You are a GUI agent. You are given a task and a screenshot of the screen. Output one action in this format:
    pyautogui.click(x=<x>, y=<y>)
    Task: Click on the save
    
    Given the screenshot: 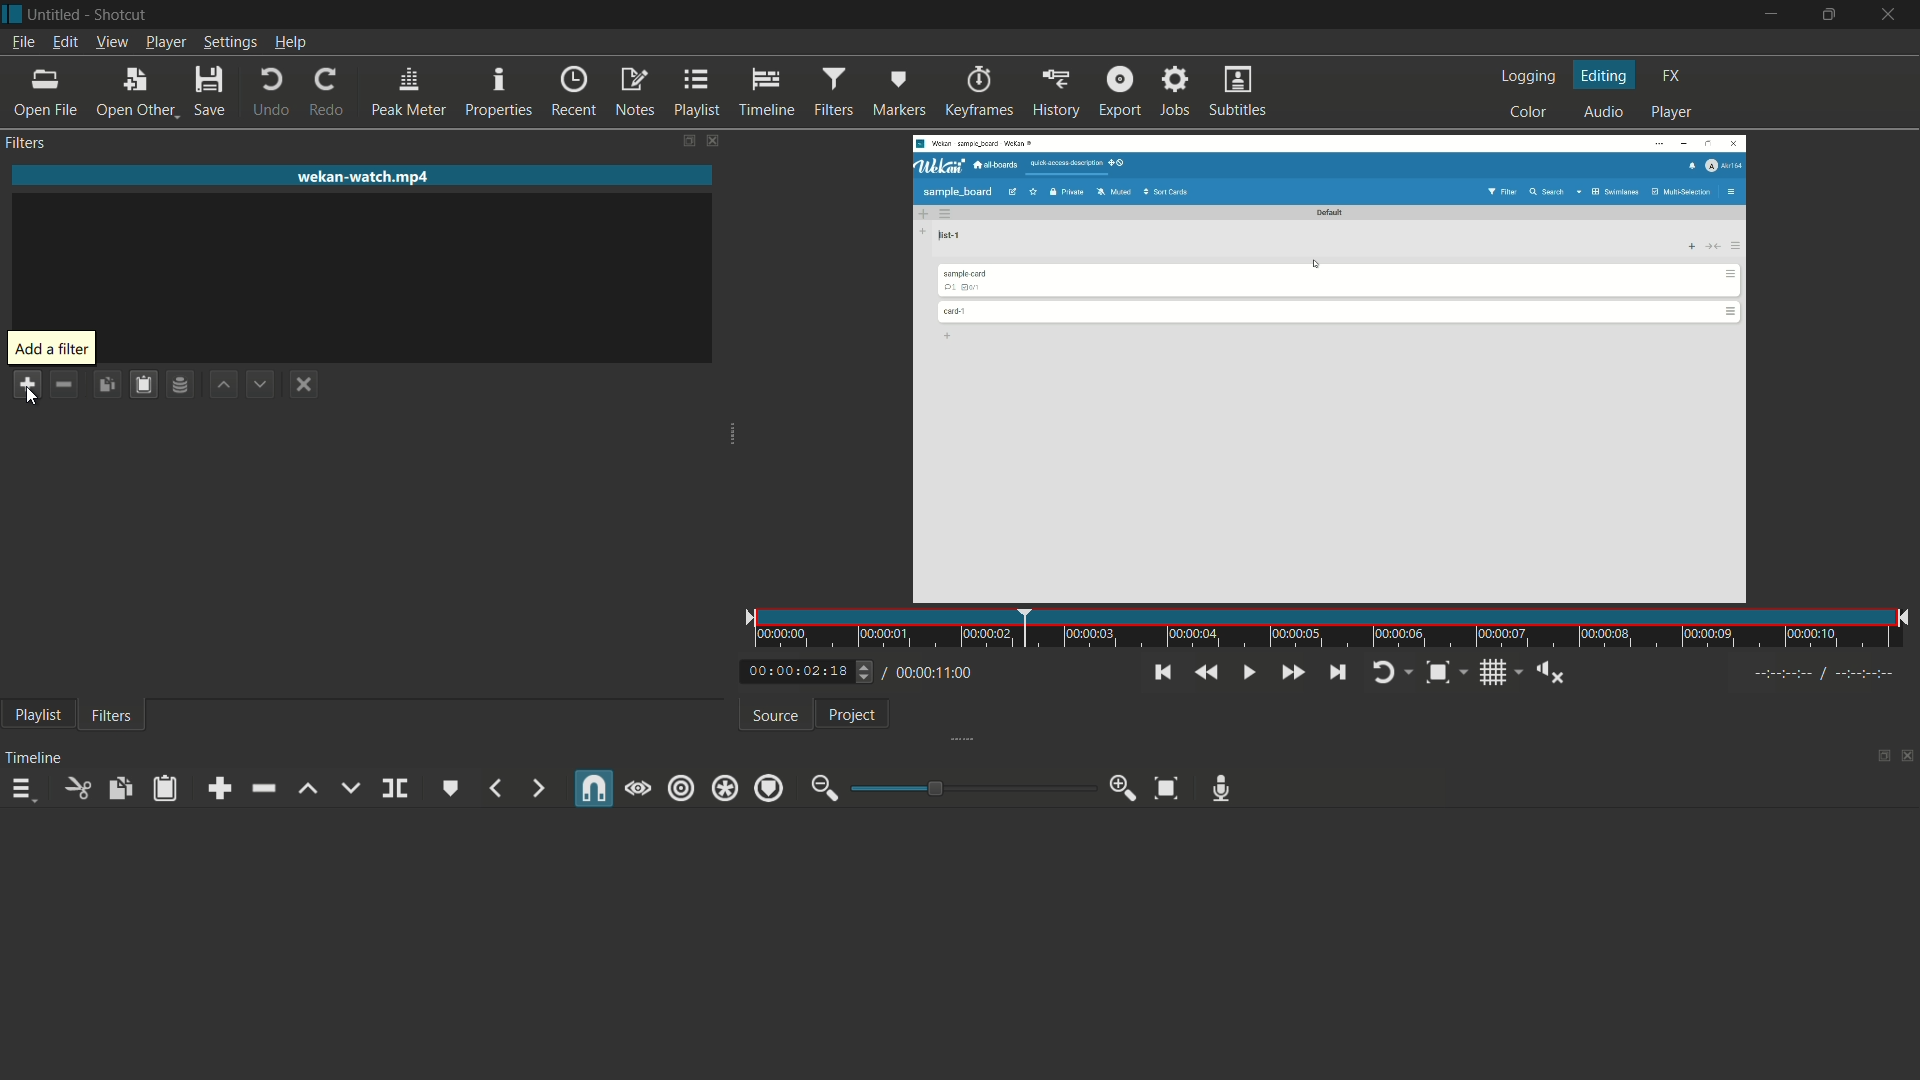 What is the action you would take?
    pyautogui.click(x=208, y=90)
    